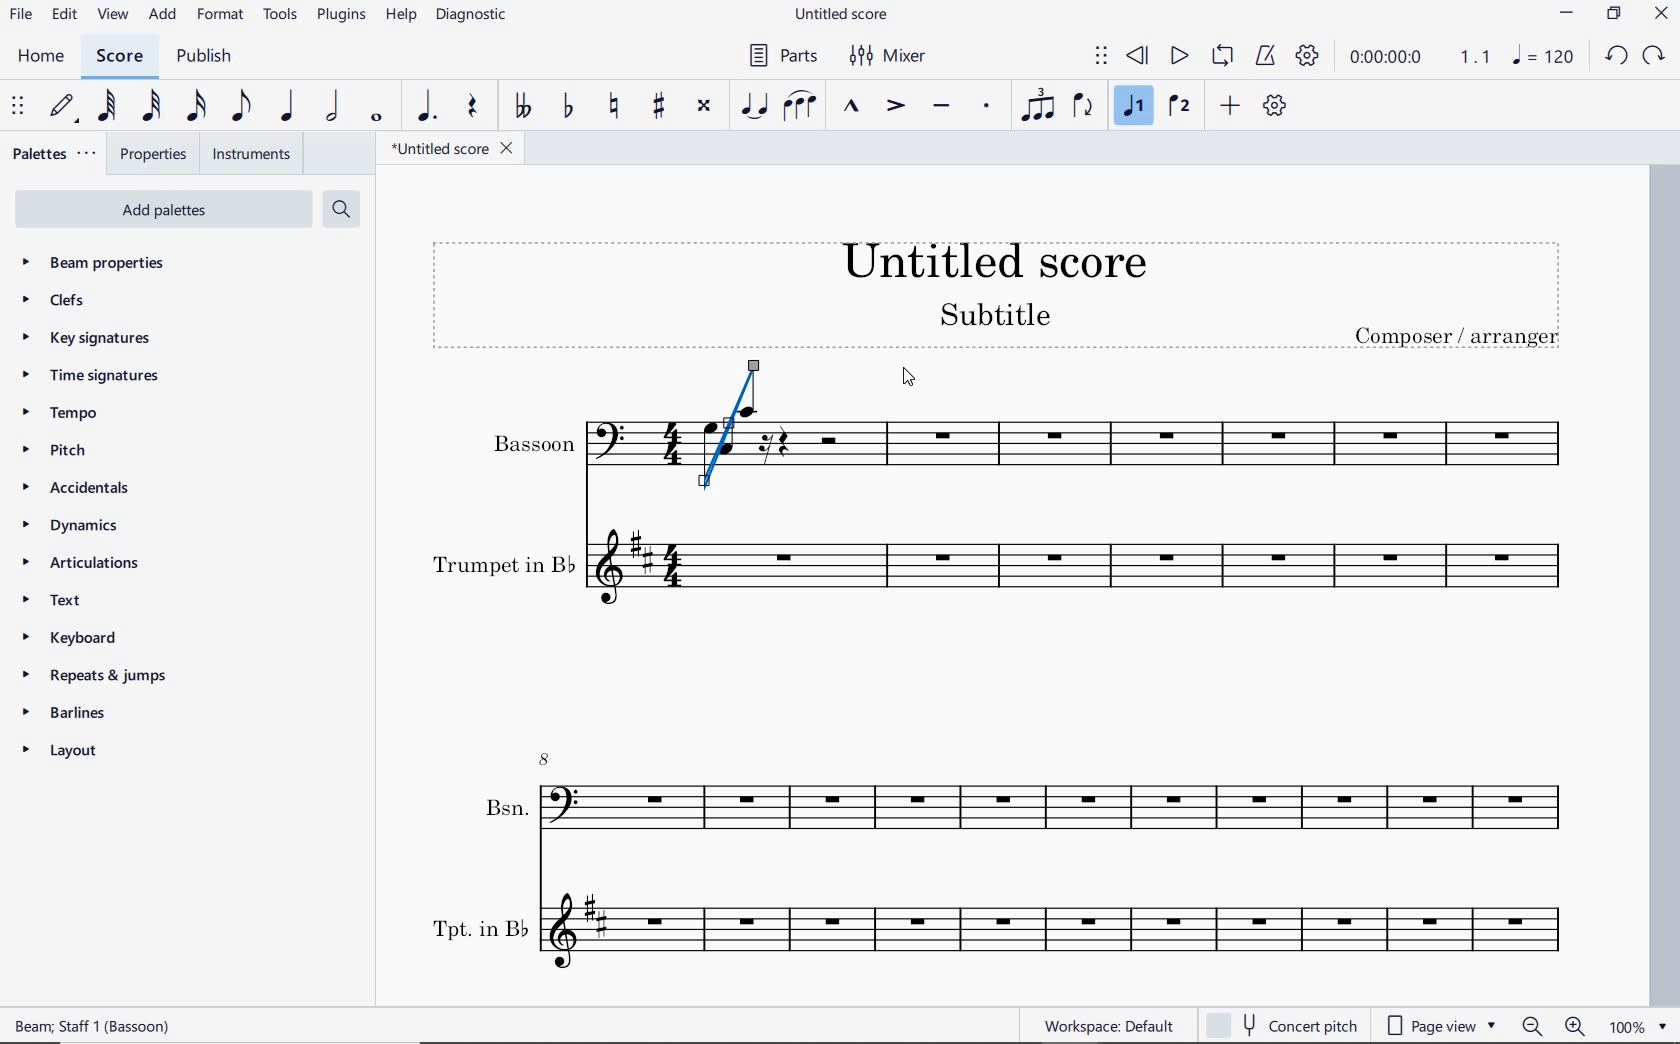 The height and width of the screenshot is (1044, 1680). Describe the element at coordinates (1419, 55) in the screenshot. I see `Play time` at that location.